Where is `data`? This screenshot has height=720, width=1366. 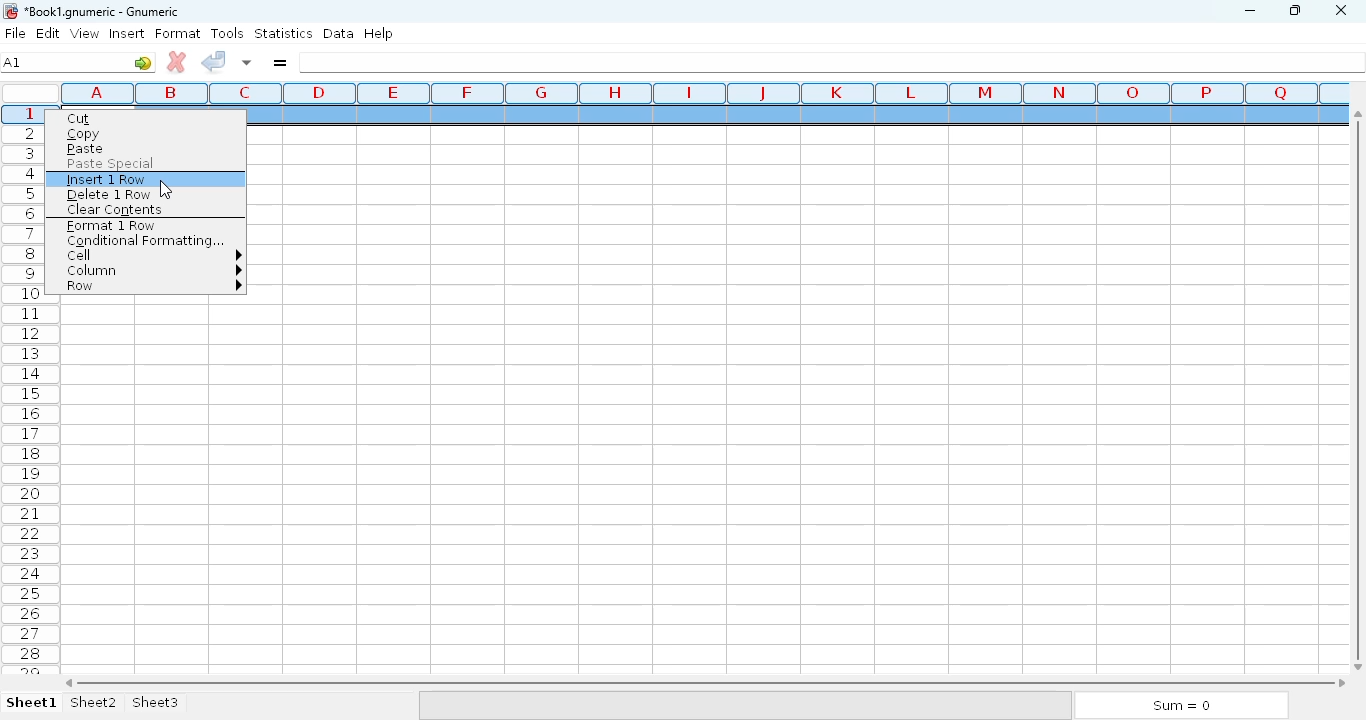 data is located at coordinates (339, 33).